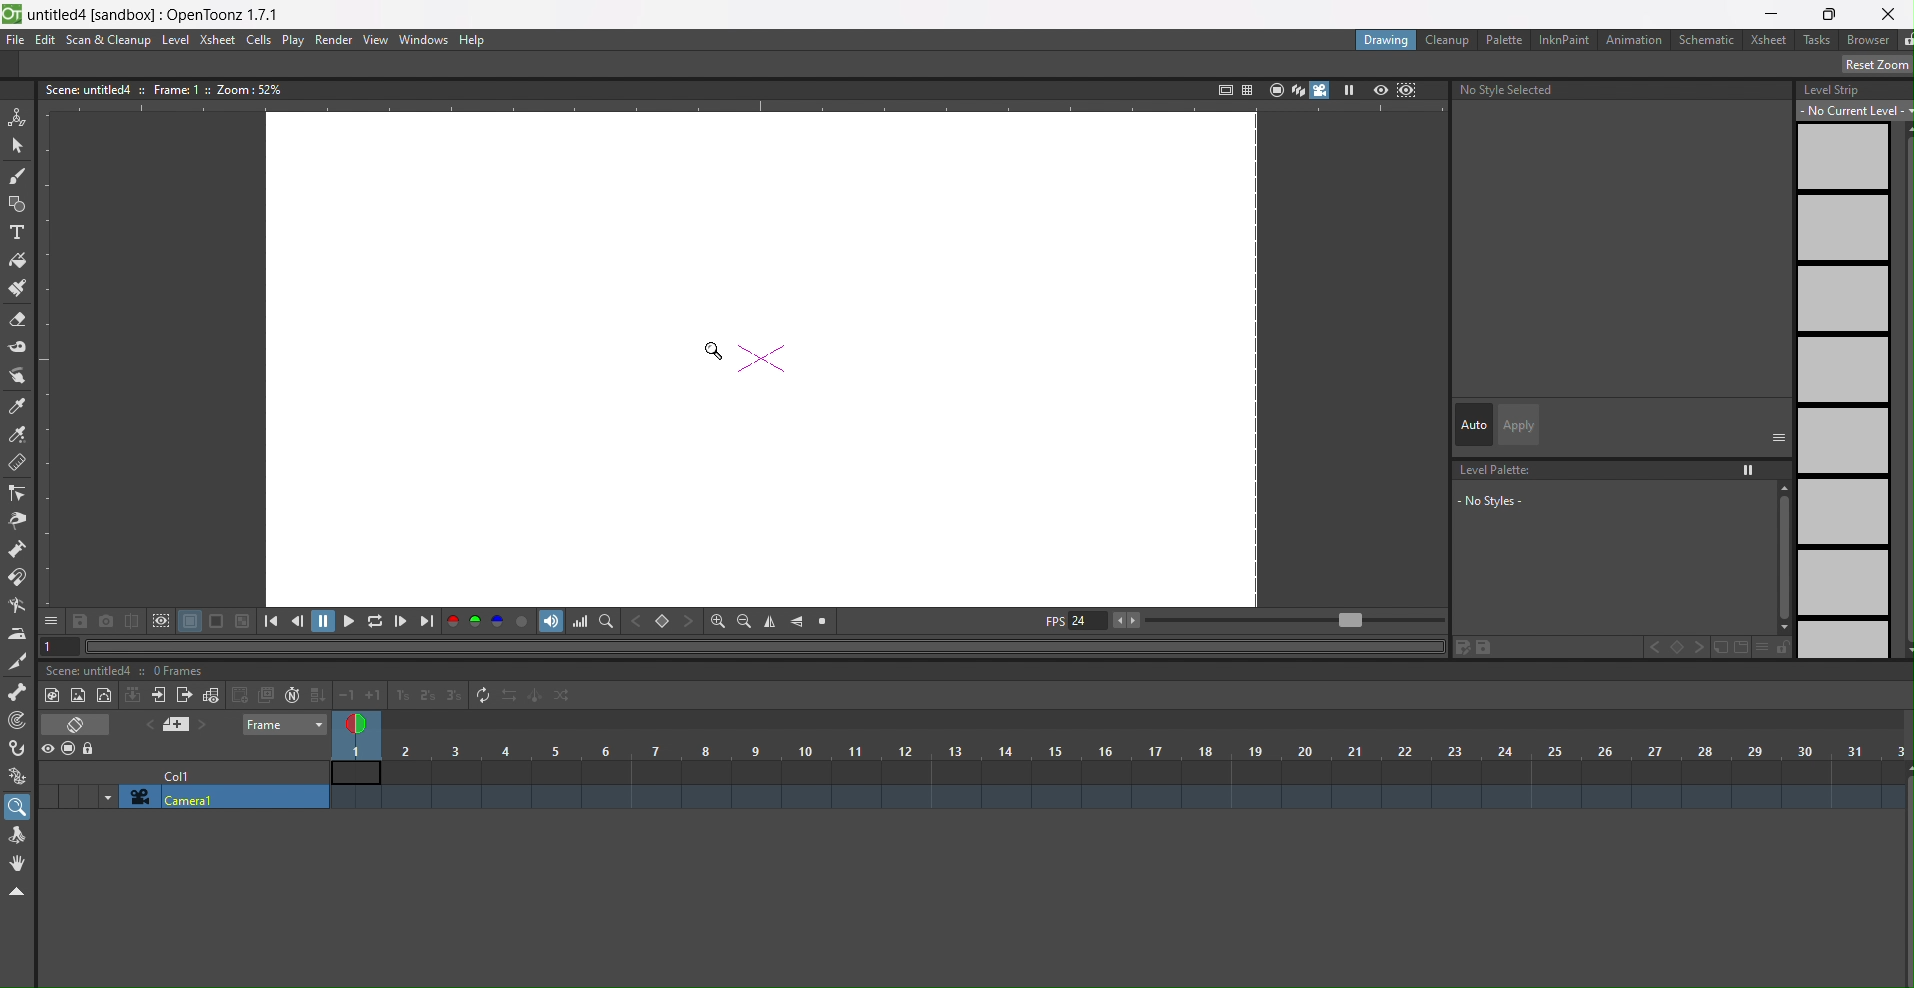 The height and width of the screenshot is (988, 1914). Describe the element at coordinates (1449, 39) in the screenshot. I see `cleanup` at that location.